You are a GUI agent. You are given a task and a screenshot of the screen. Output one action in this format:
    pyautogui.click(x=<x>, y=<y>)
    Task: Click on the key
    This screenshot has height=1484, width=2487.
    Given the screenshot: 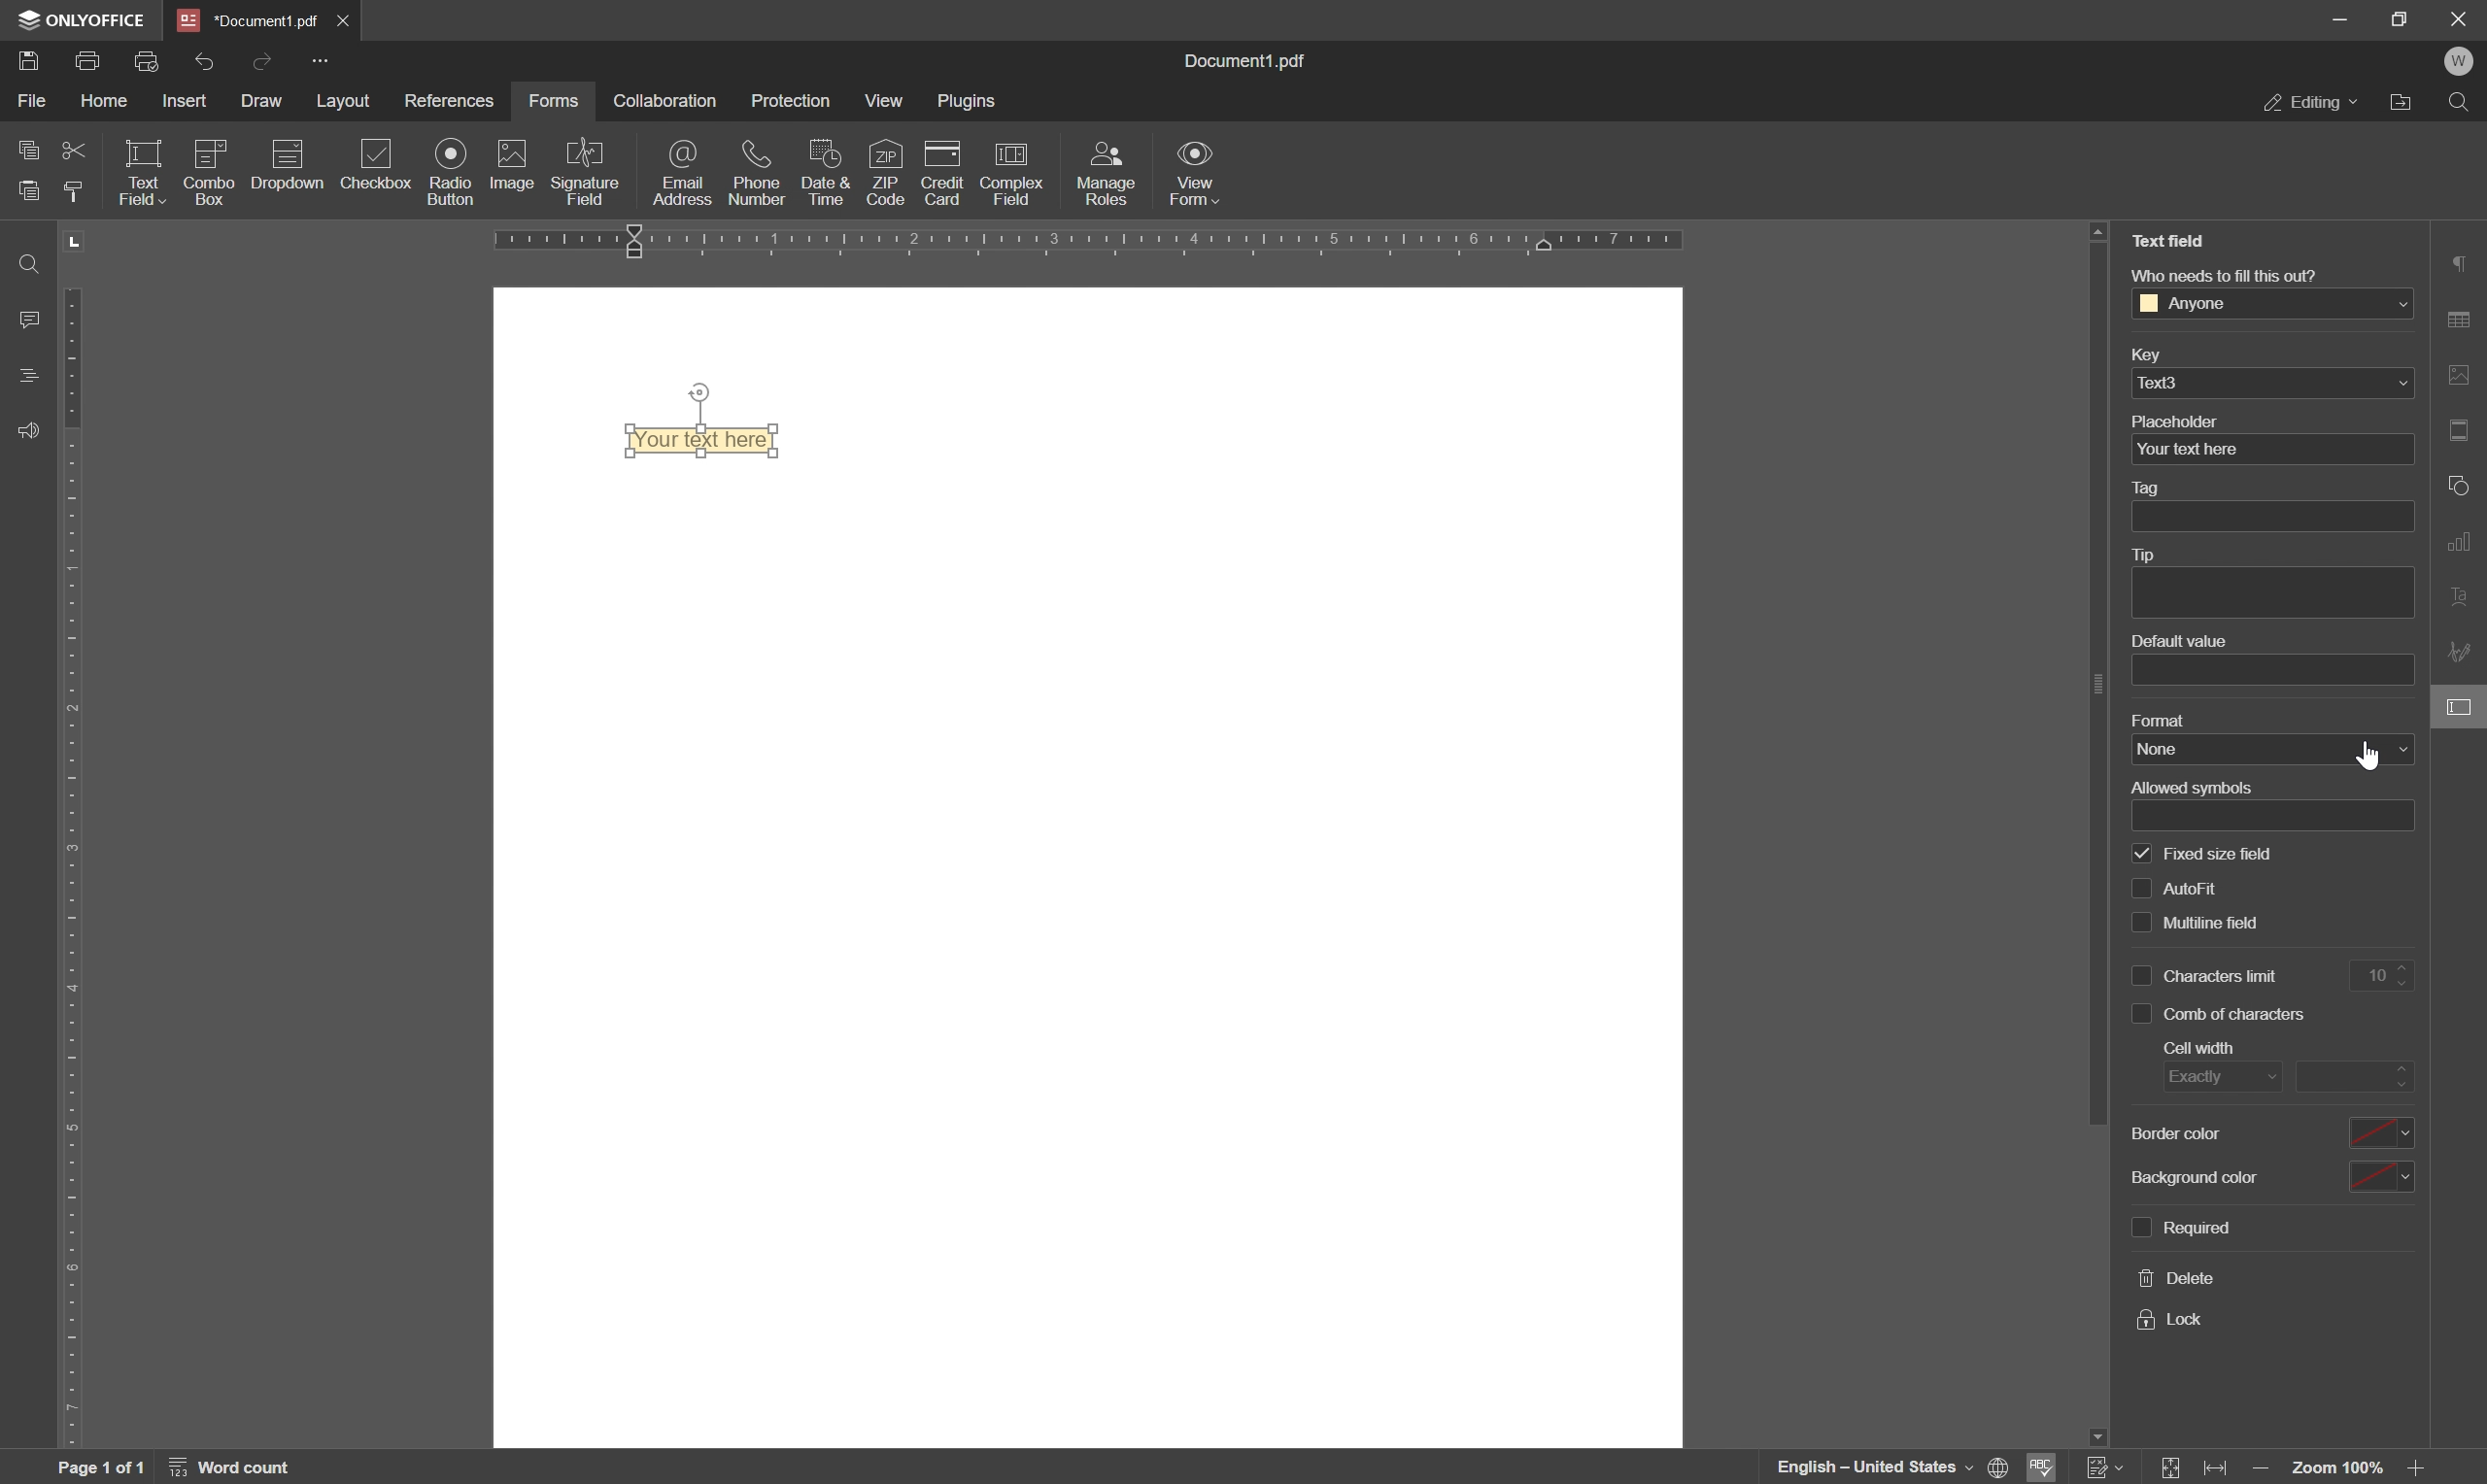 What is the action you would take?
    pyautogui.click(x=2142, y=357)
    